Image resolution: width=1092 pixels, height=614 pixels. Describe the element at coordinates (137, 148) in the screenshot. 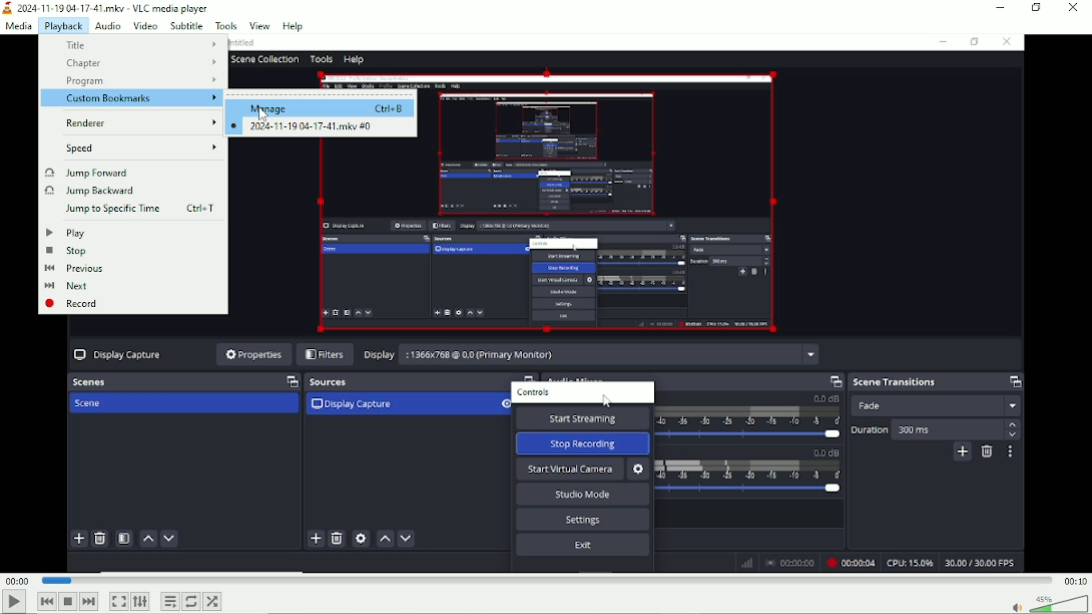

I see `Speed` at that location.